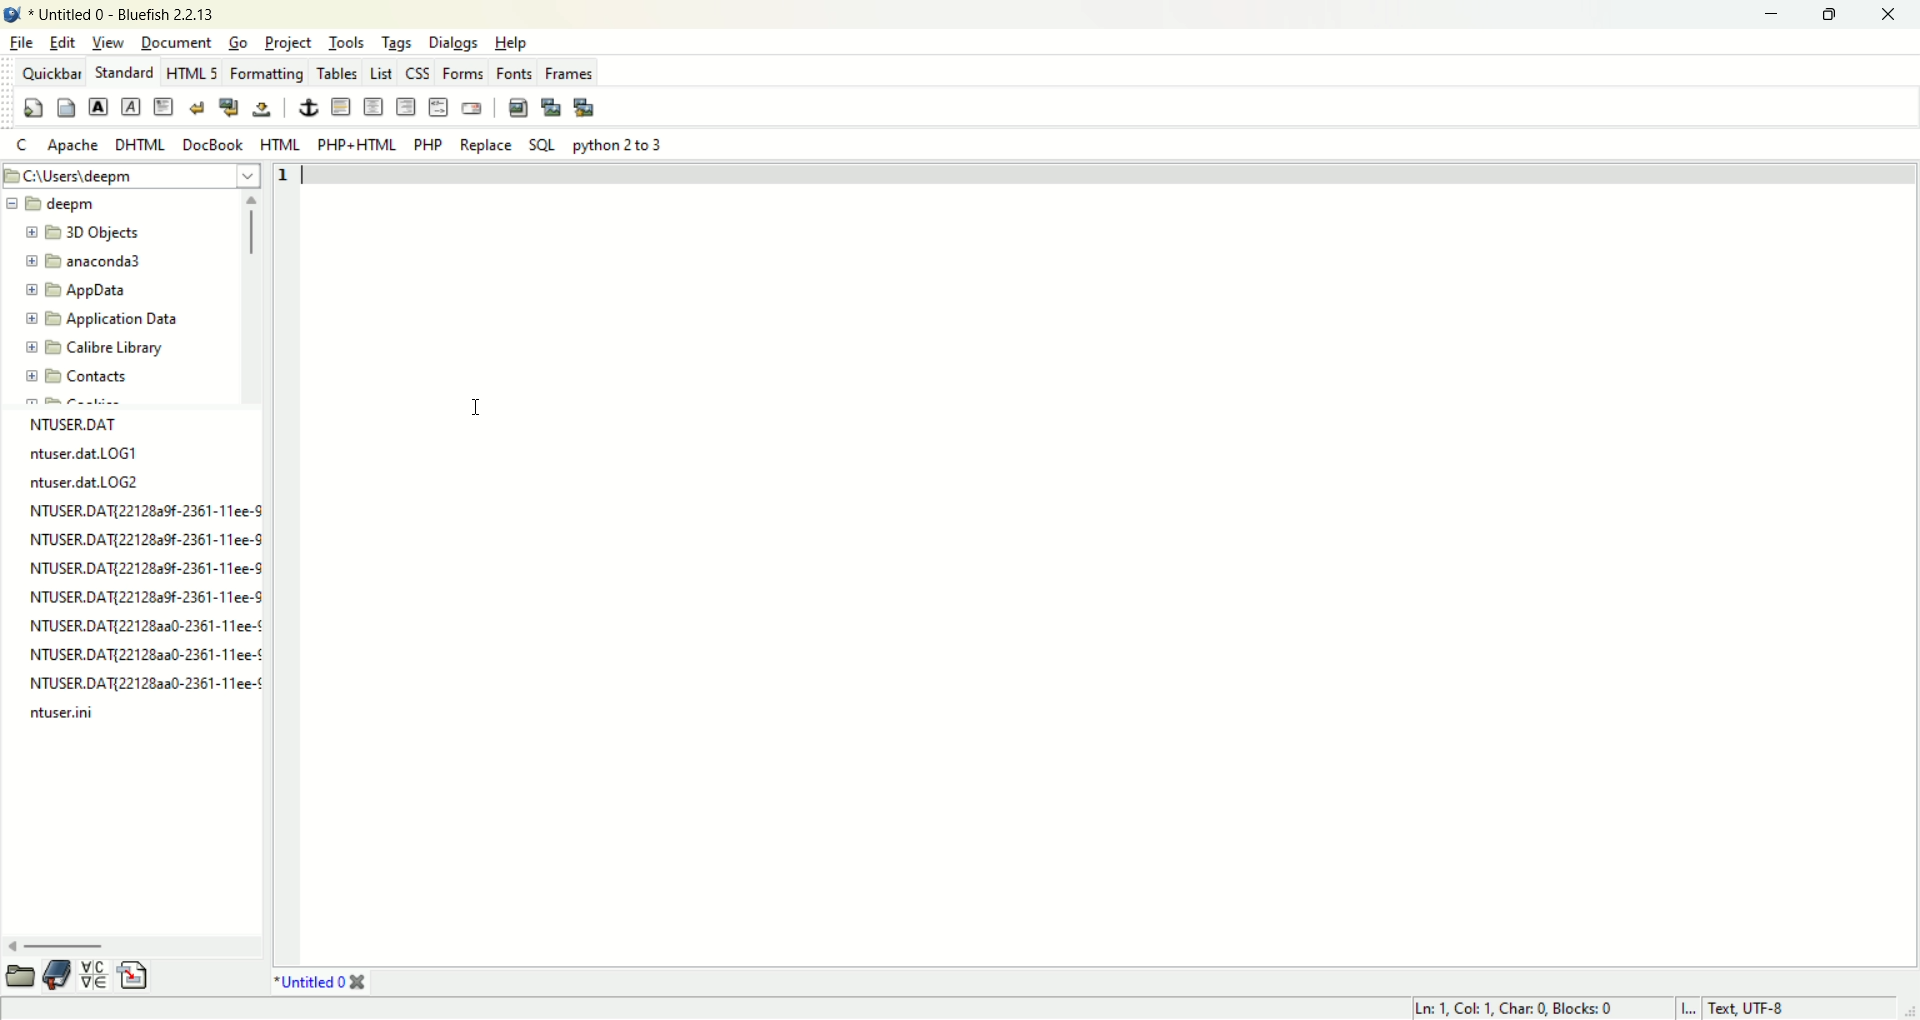  What do you see at coordinates (321, 983) in the screenshot?
I see `title` at bounding box center [321, 983].